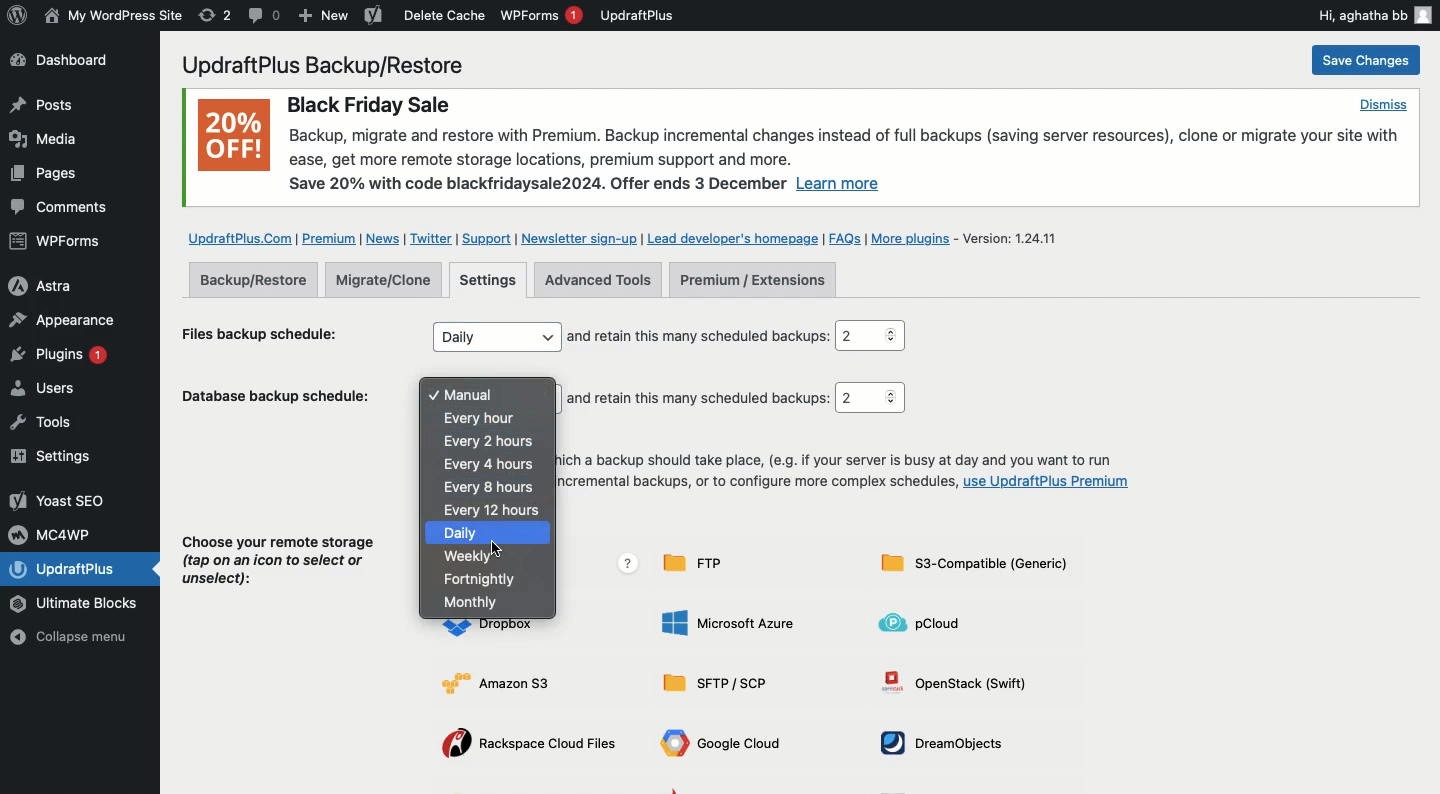  I want to click on Google cloud, so click(726, 746).